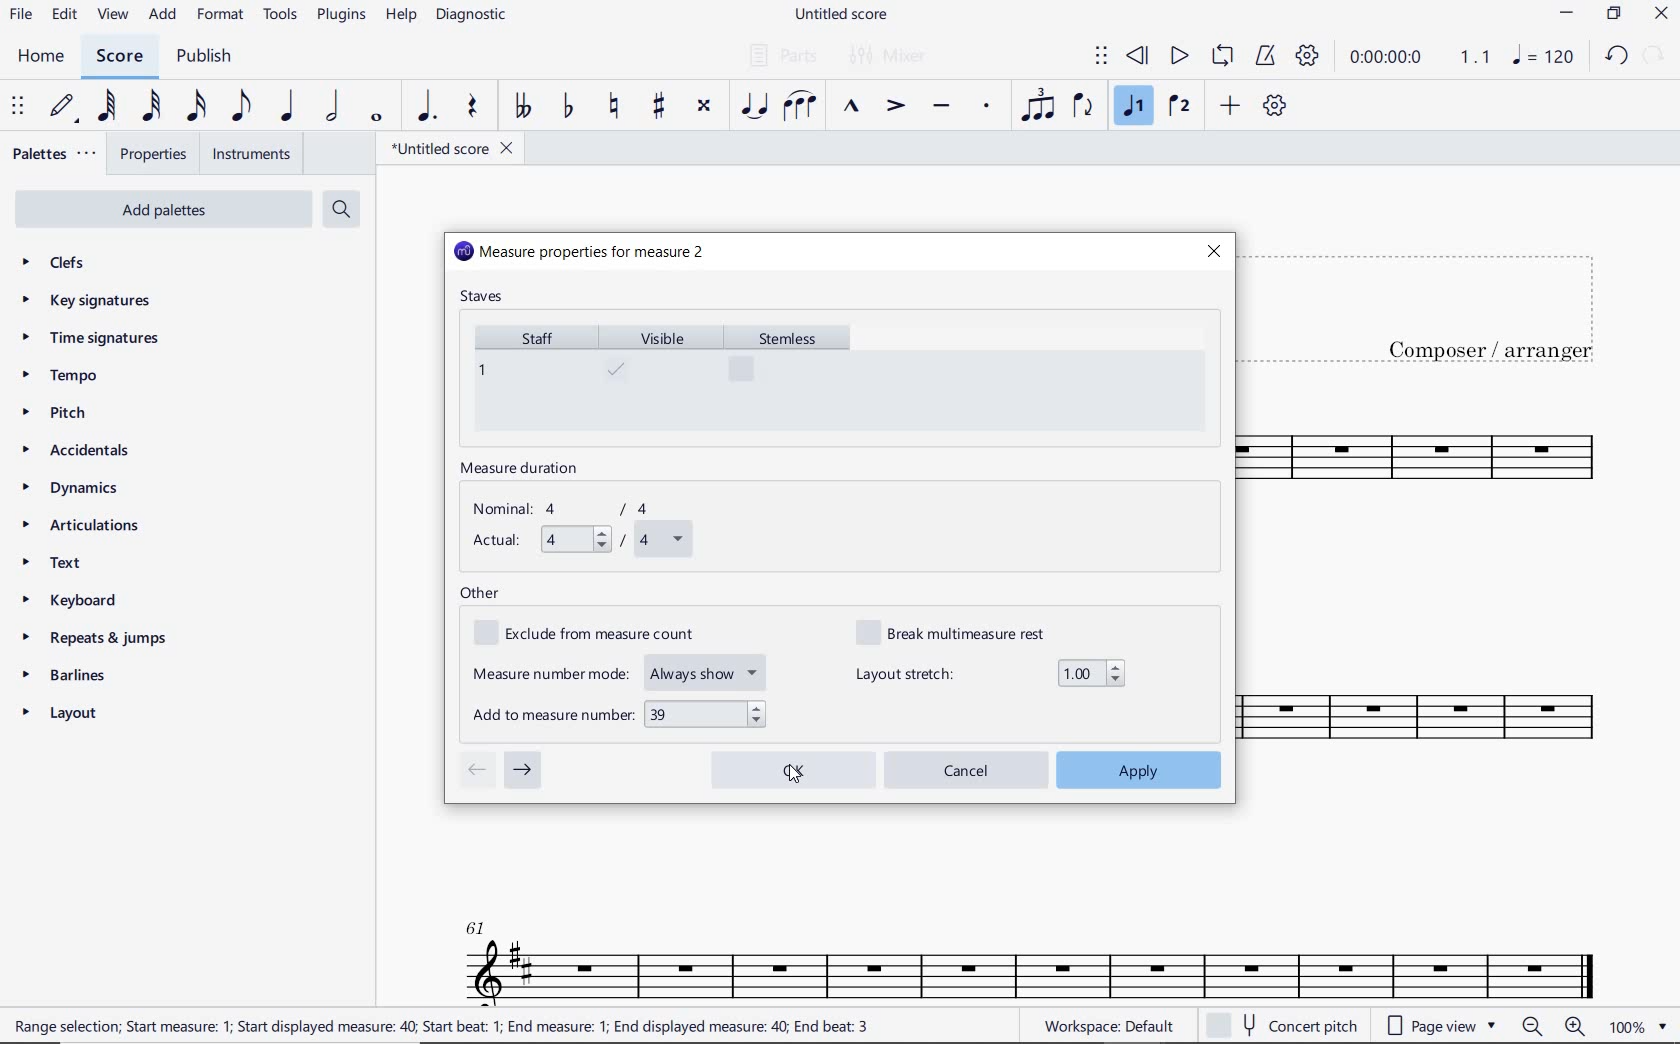 Image resolution: width=1680 pixels, height=1044 pixels. Describe the element at coordinates (113, 16) in the screenshot. I see `VIEW` at that location.